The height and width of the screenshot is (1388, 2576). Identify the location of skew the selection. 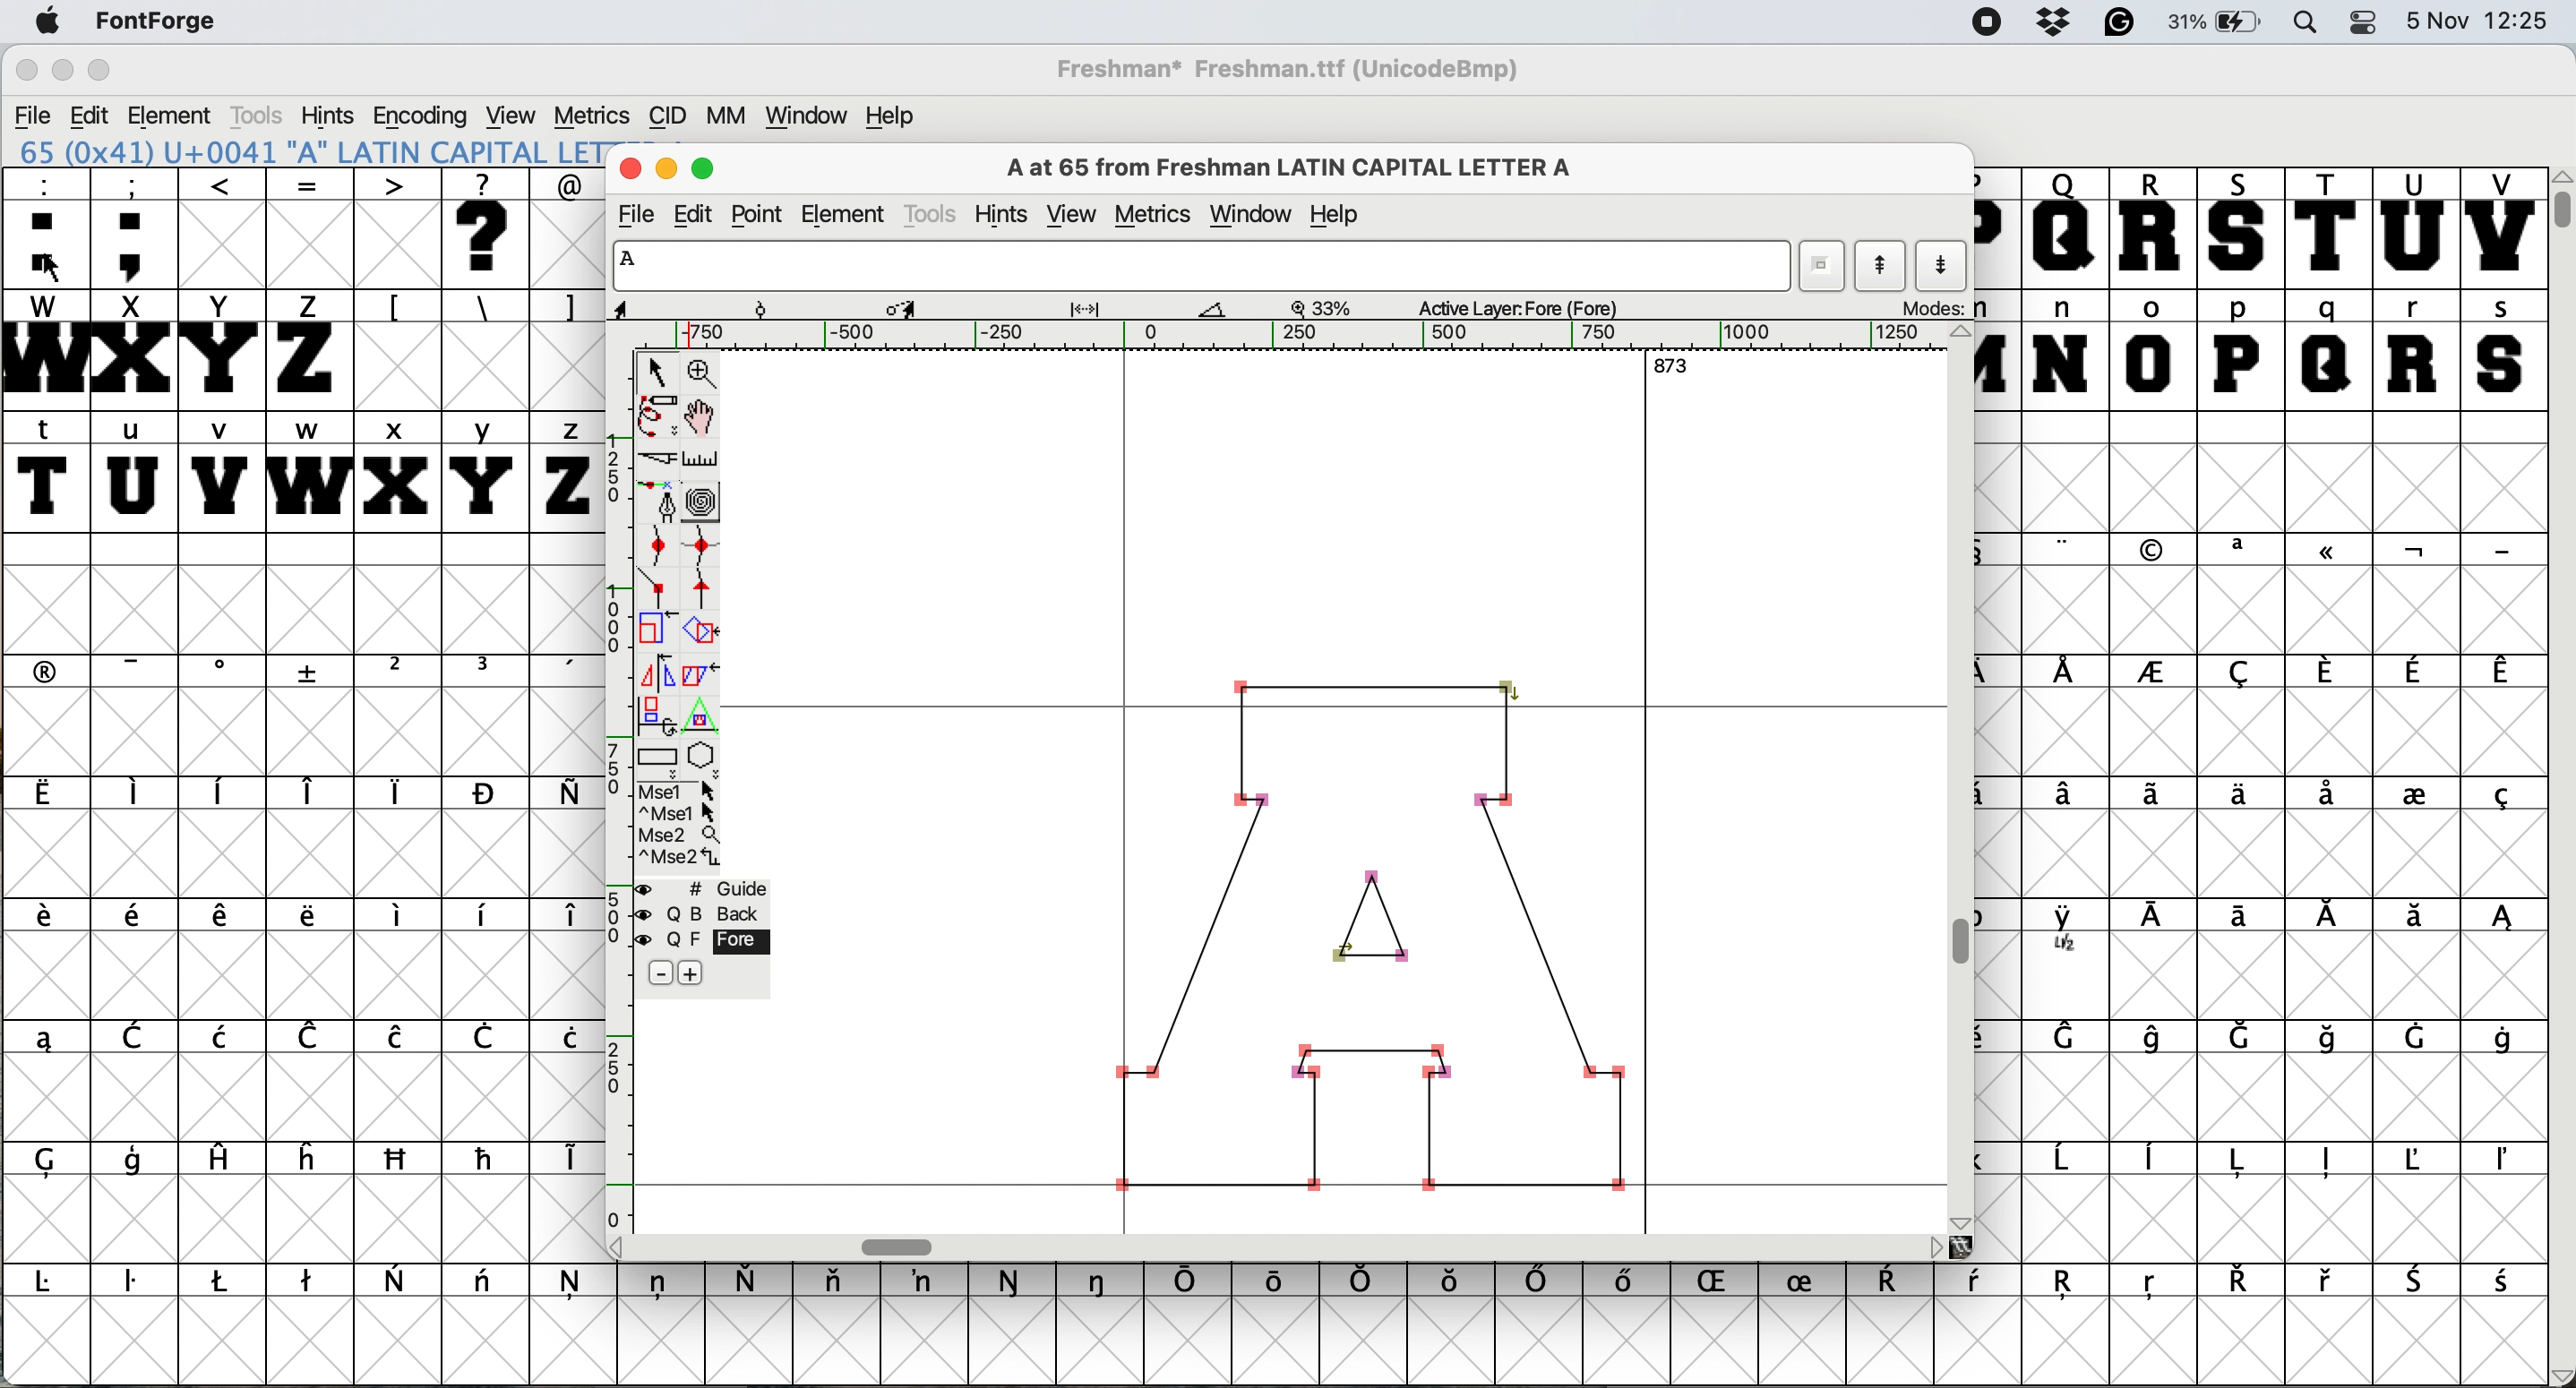
(703, 674).